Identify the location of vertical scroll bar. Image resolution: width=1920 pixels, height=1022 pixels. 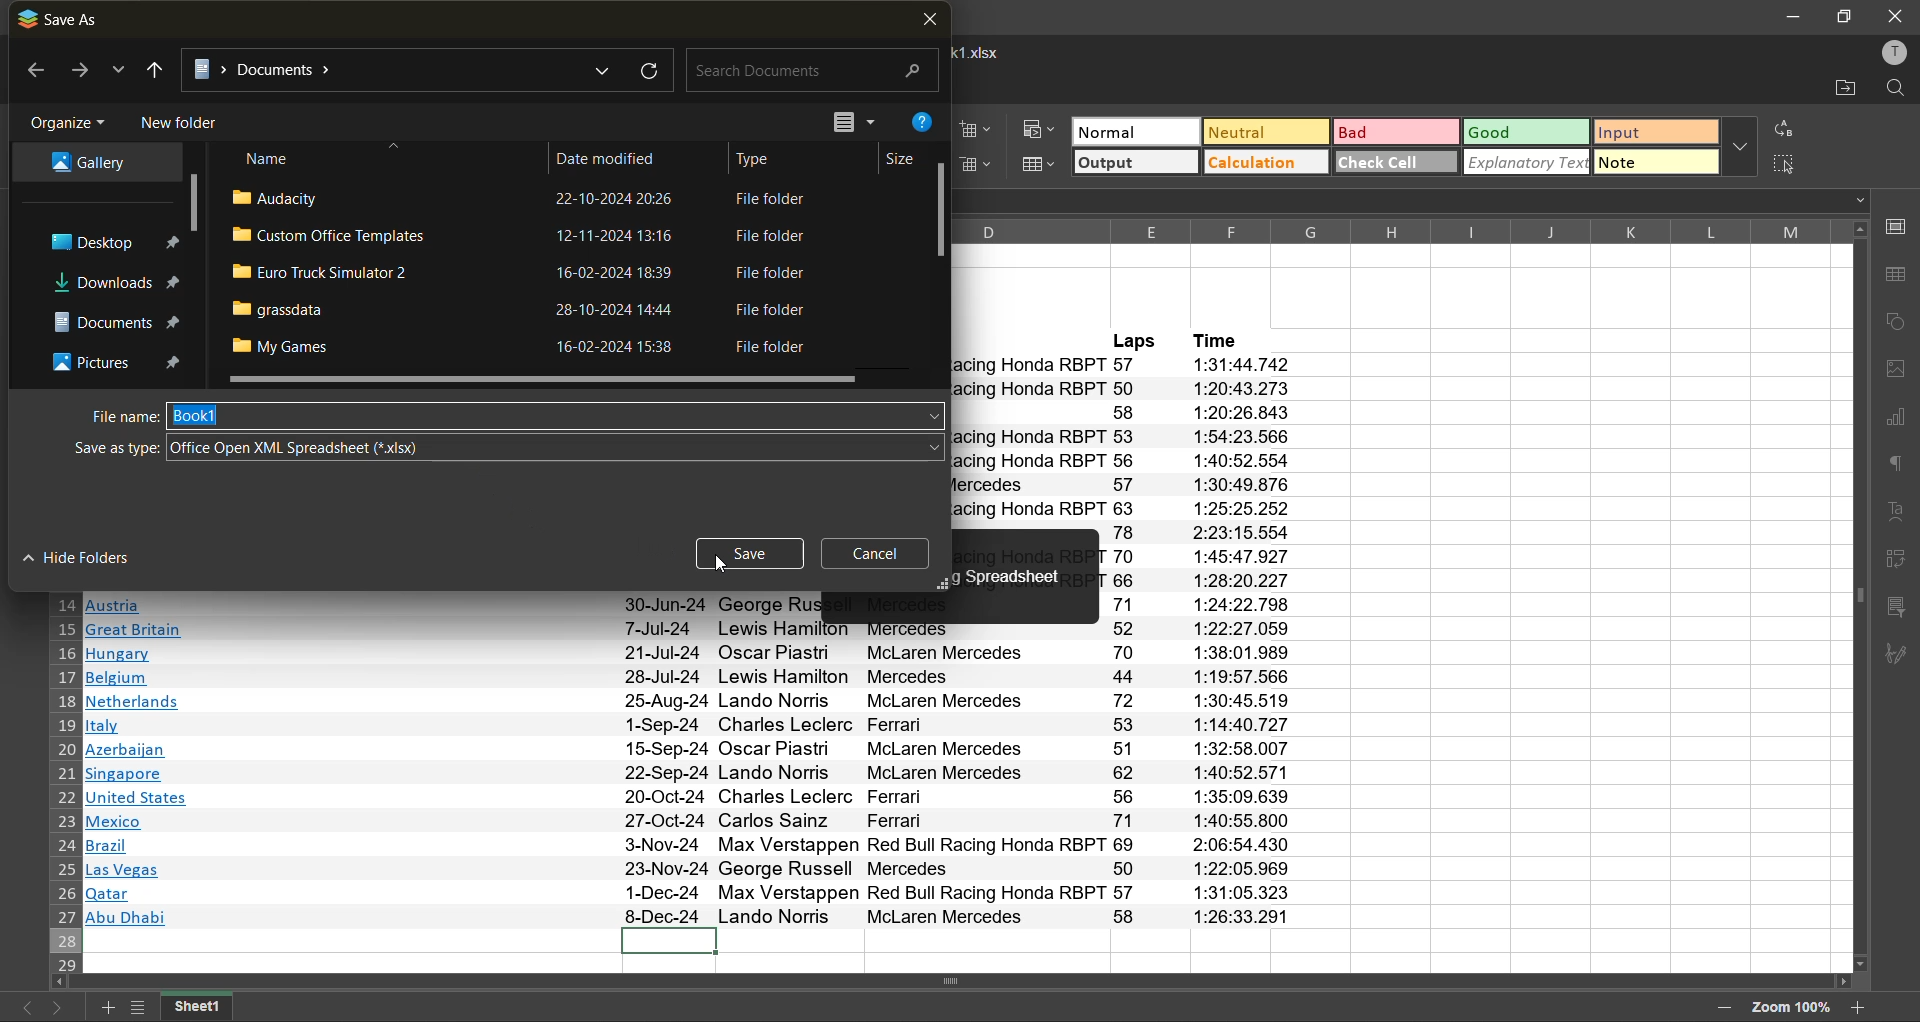
(191, 199).